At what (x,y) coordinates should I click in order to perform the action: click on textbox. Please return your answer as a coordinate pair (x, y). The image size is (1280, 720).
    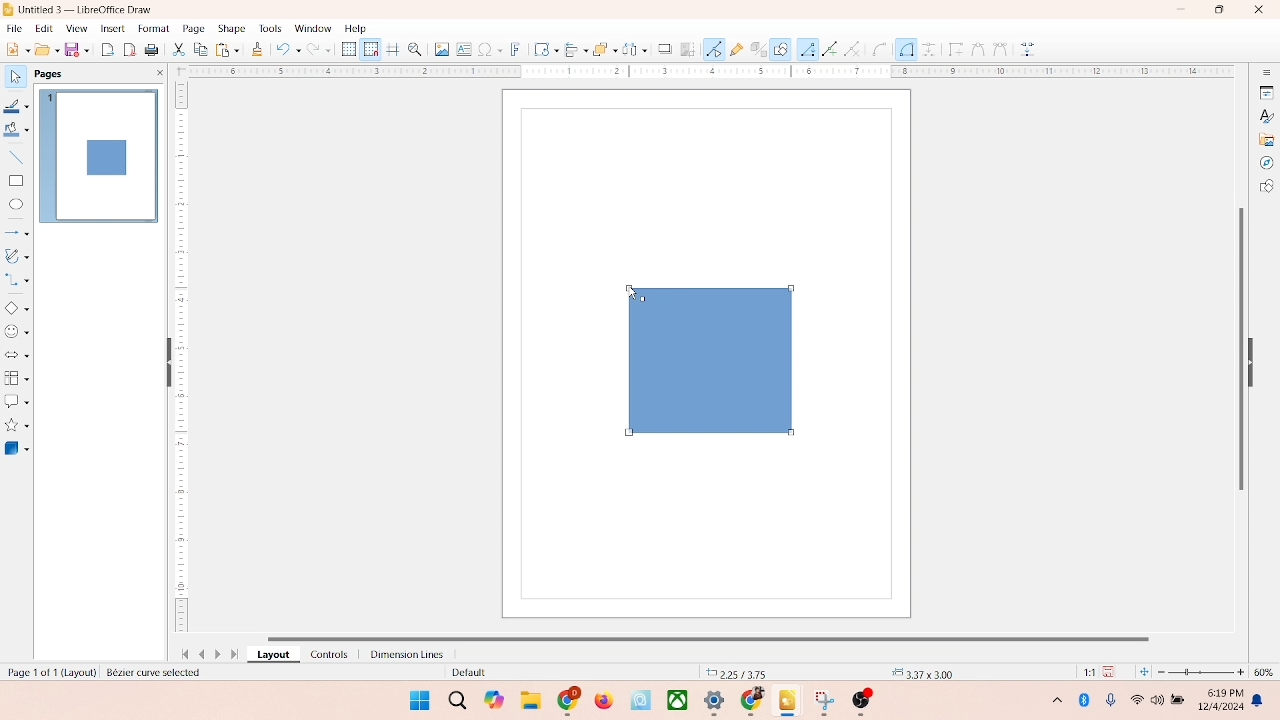
    Looking at the image, I should click on (463, 51).